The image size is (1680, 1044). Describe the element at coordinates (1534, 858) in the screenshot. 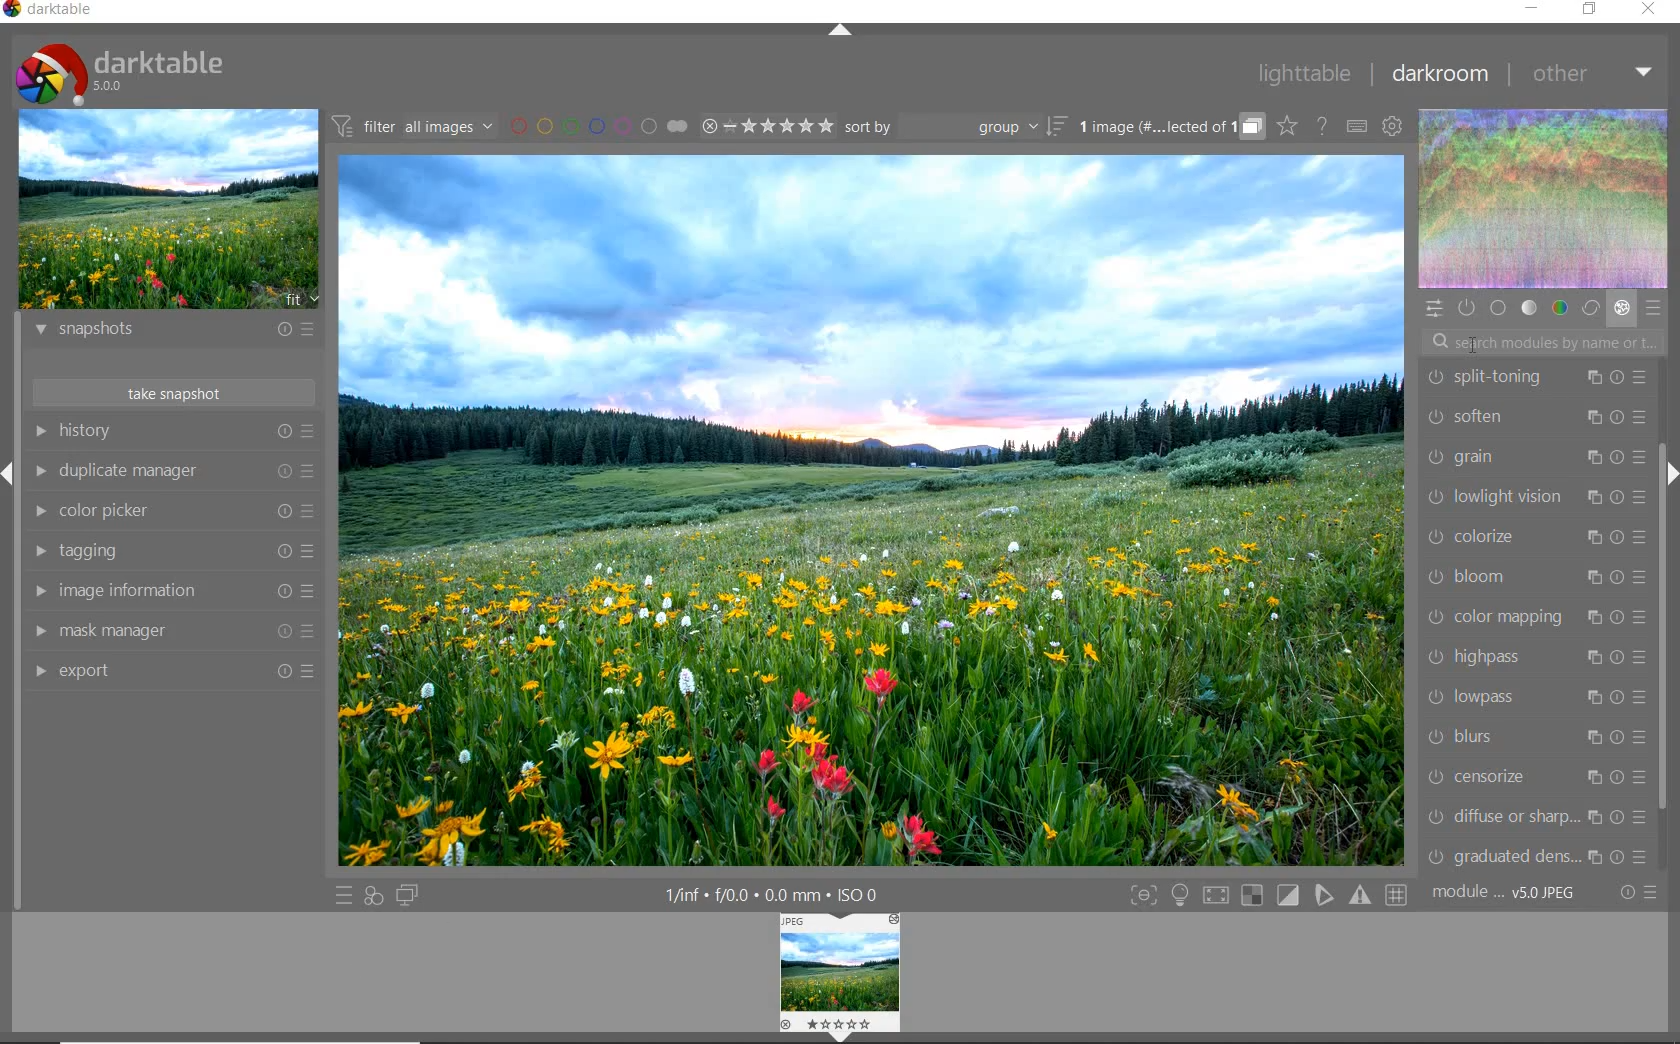

I see `graduated density` at that location.